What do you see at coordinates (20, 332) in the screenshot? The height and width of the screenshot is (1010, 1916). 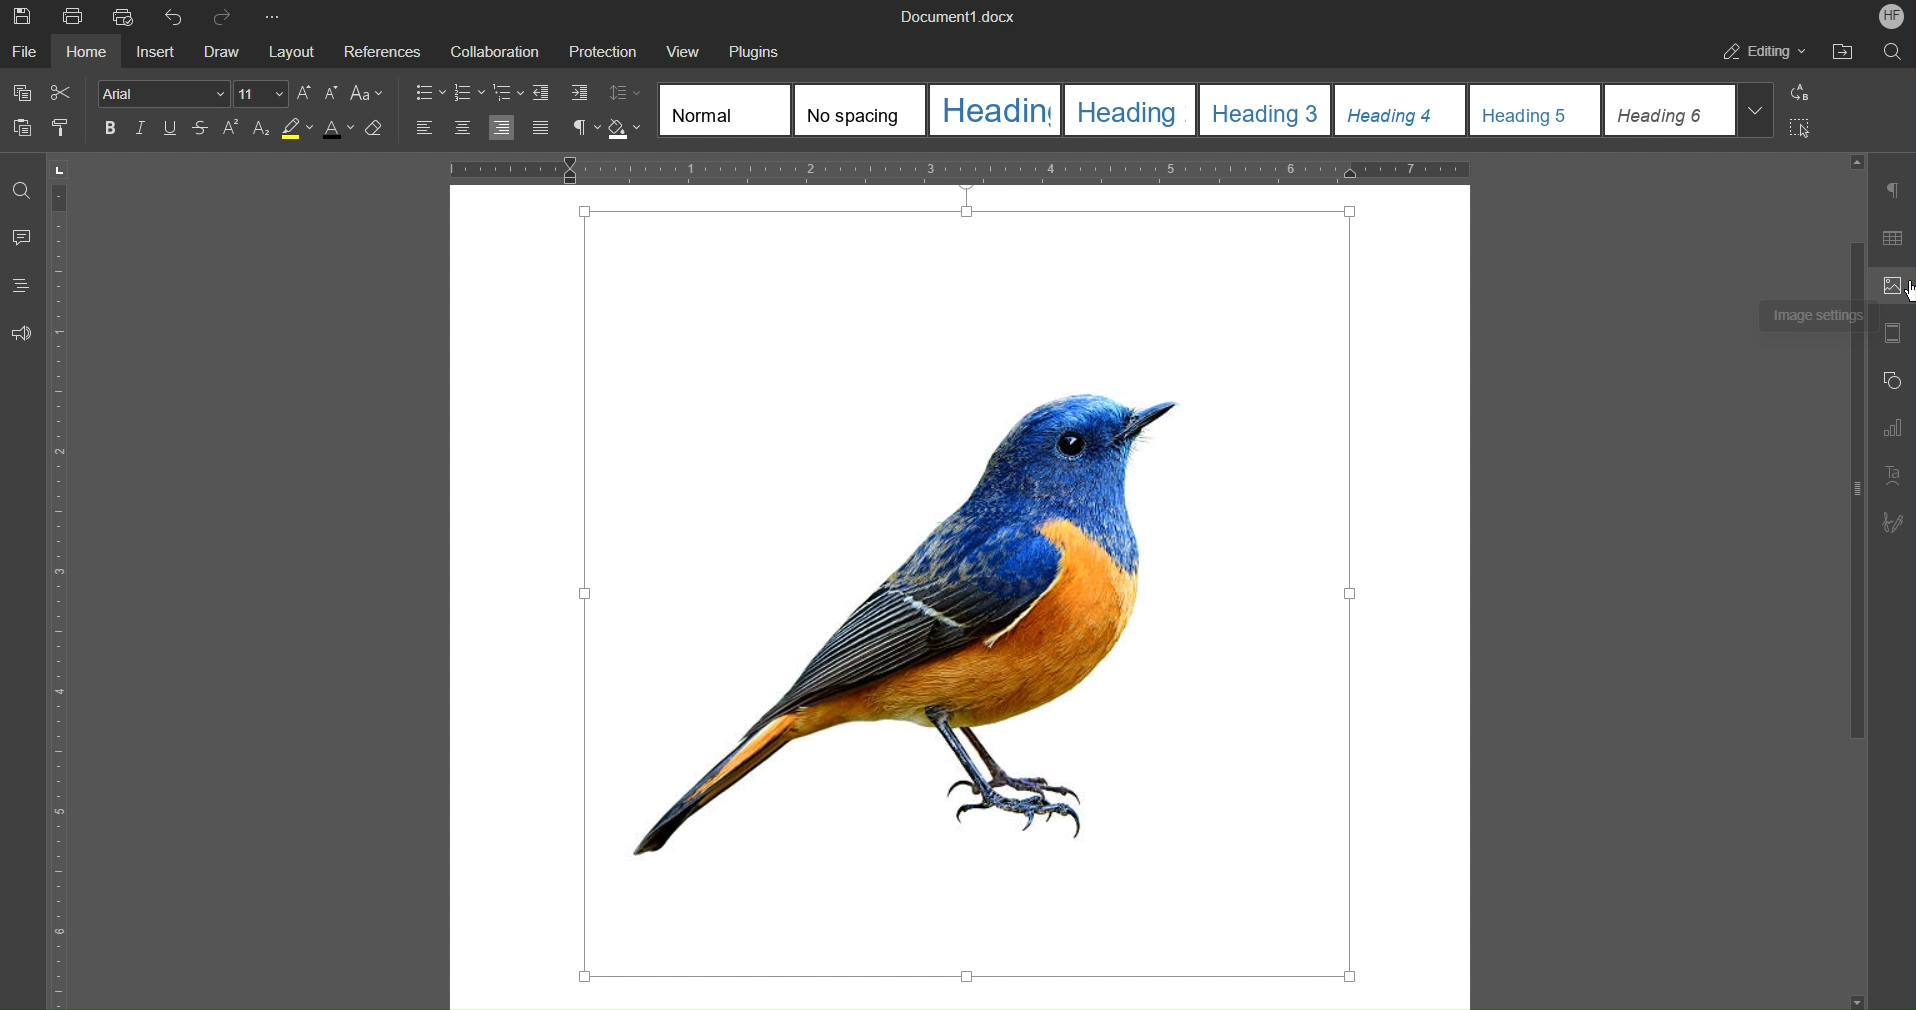 I see `Feedback and Support` at bounding box center [20, 332].